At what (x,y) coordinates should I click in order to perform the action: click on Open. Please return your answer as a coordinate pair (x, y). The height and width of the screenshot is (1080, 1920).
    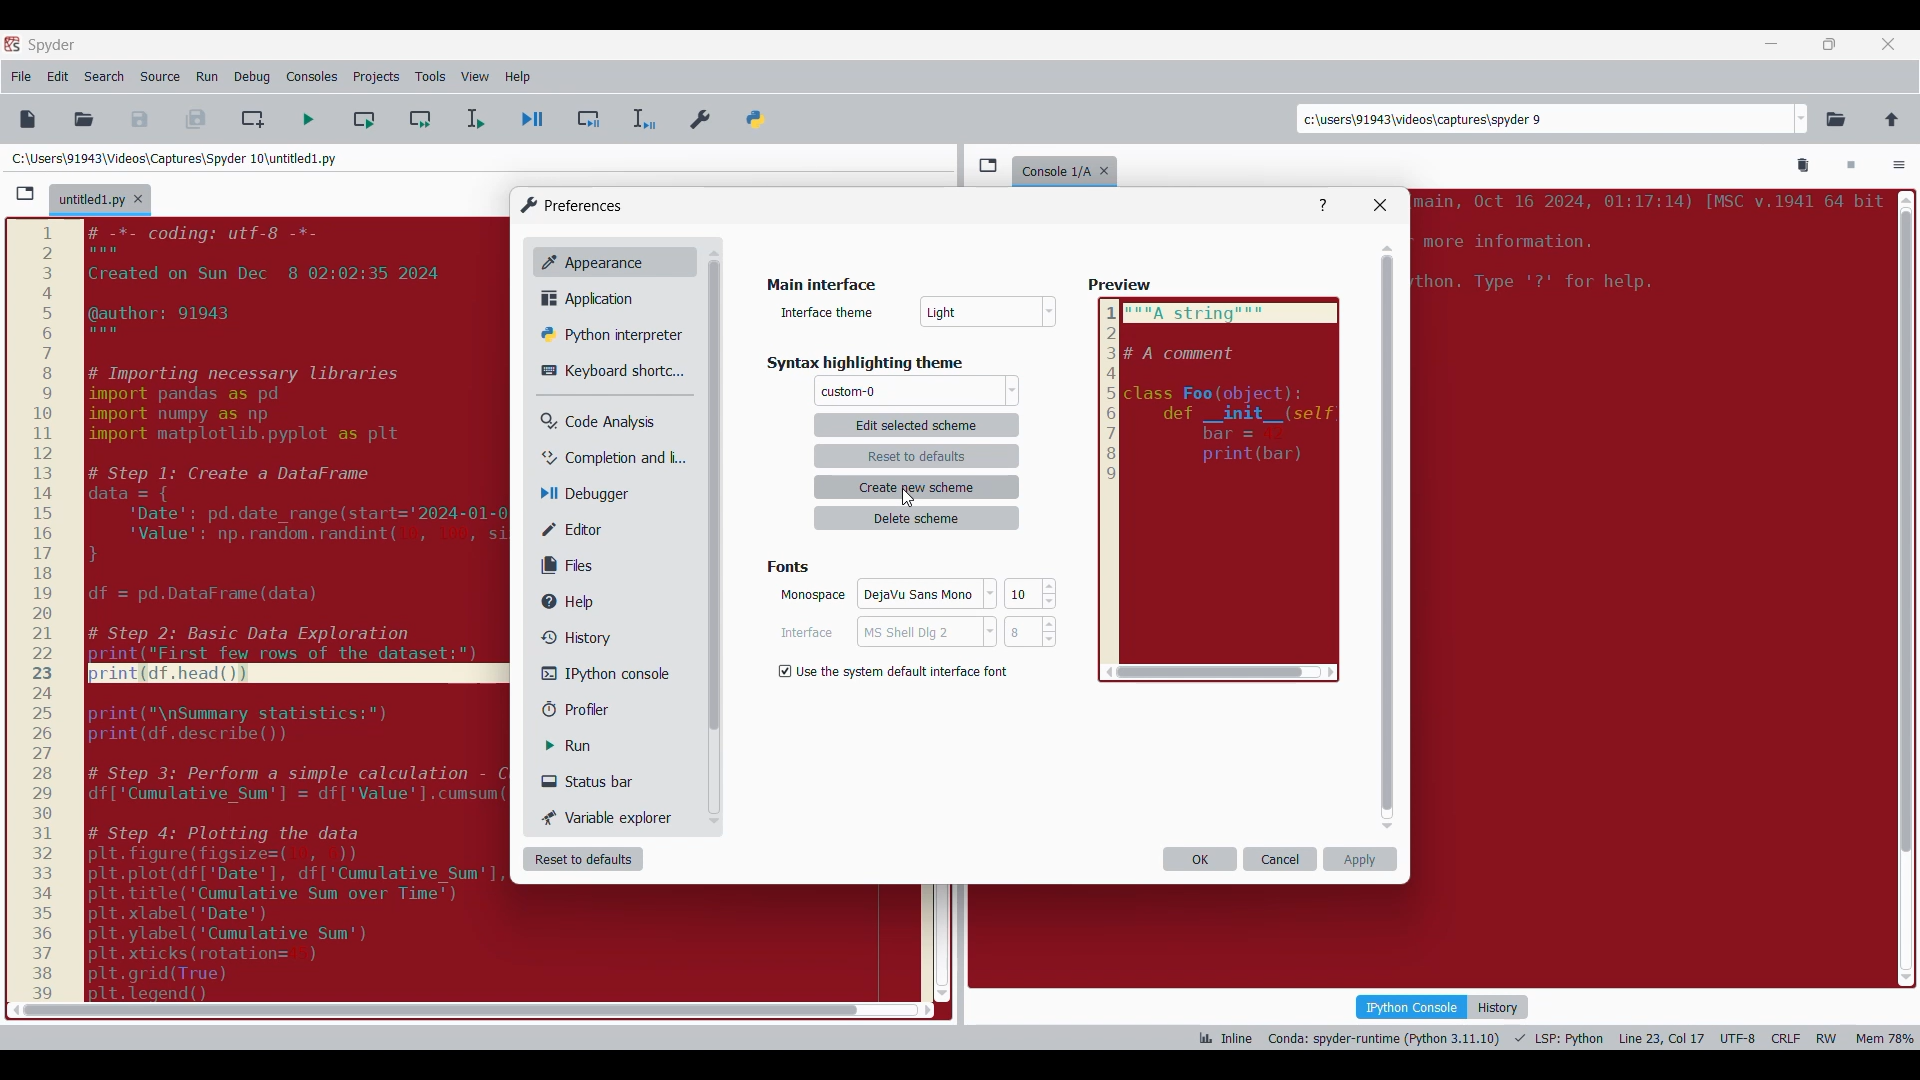
    Looking at the image, I should click on (84, 119).